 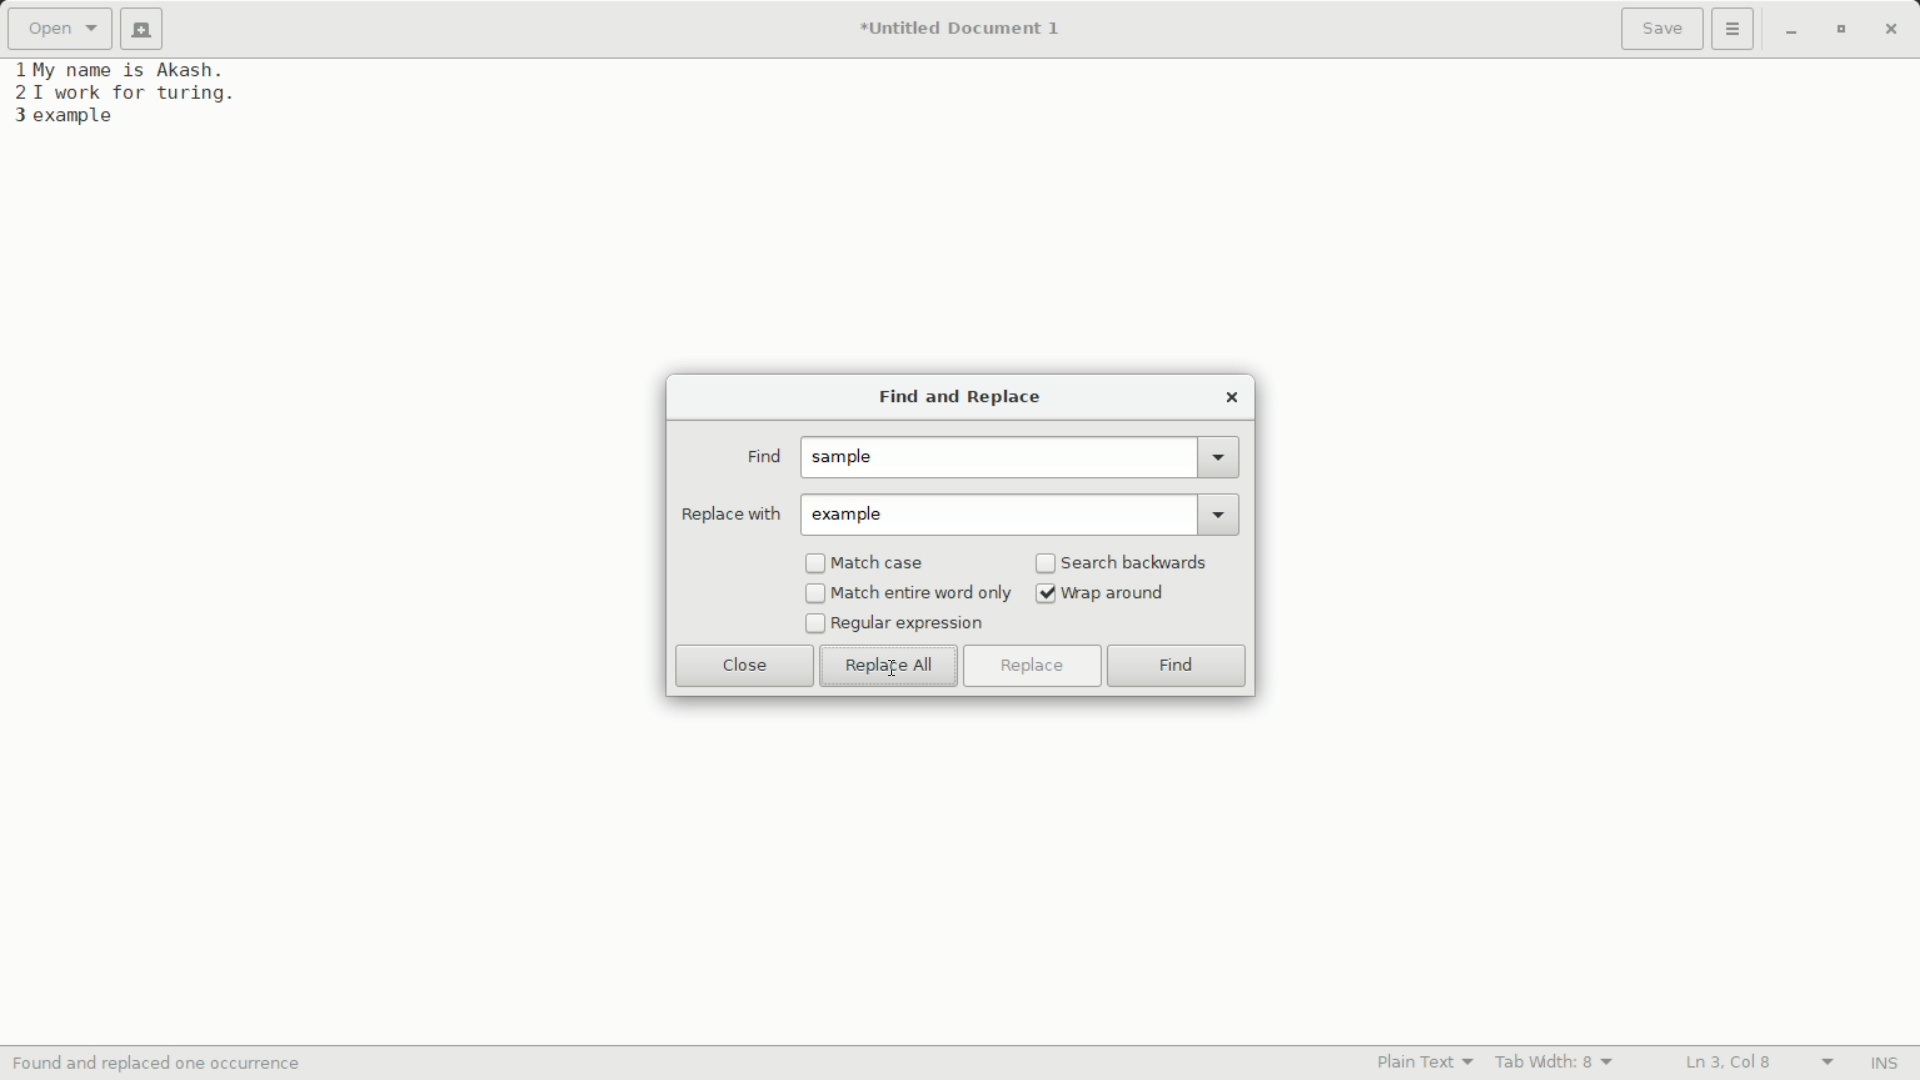 I want to click on more options, so click(x=1735, y=29).